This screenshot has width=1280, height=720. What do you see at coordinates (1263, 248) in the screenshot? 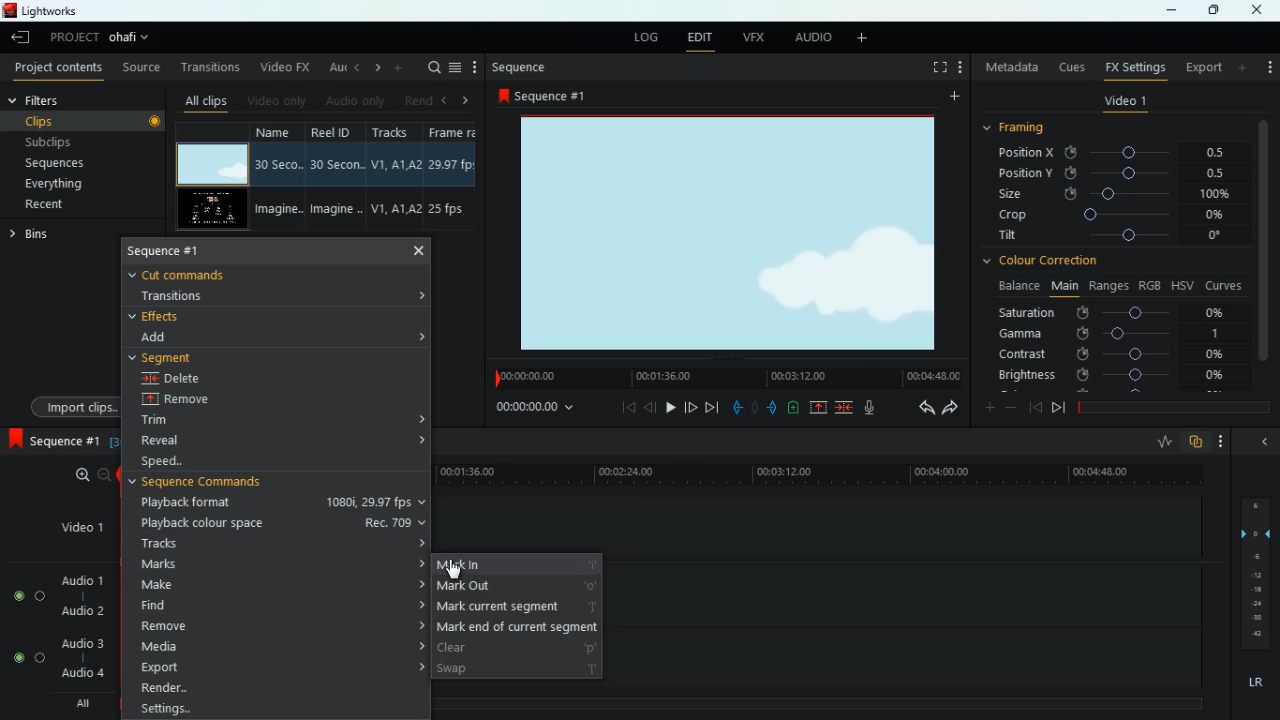
I see `vertical scroll bar` at bounding box center [1263, 248].